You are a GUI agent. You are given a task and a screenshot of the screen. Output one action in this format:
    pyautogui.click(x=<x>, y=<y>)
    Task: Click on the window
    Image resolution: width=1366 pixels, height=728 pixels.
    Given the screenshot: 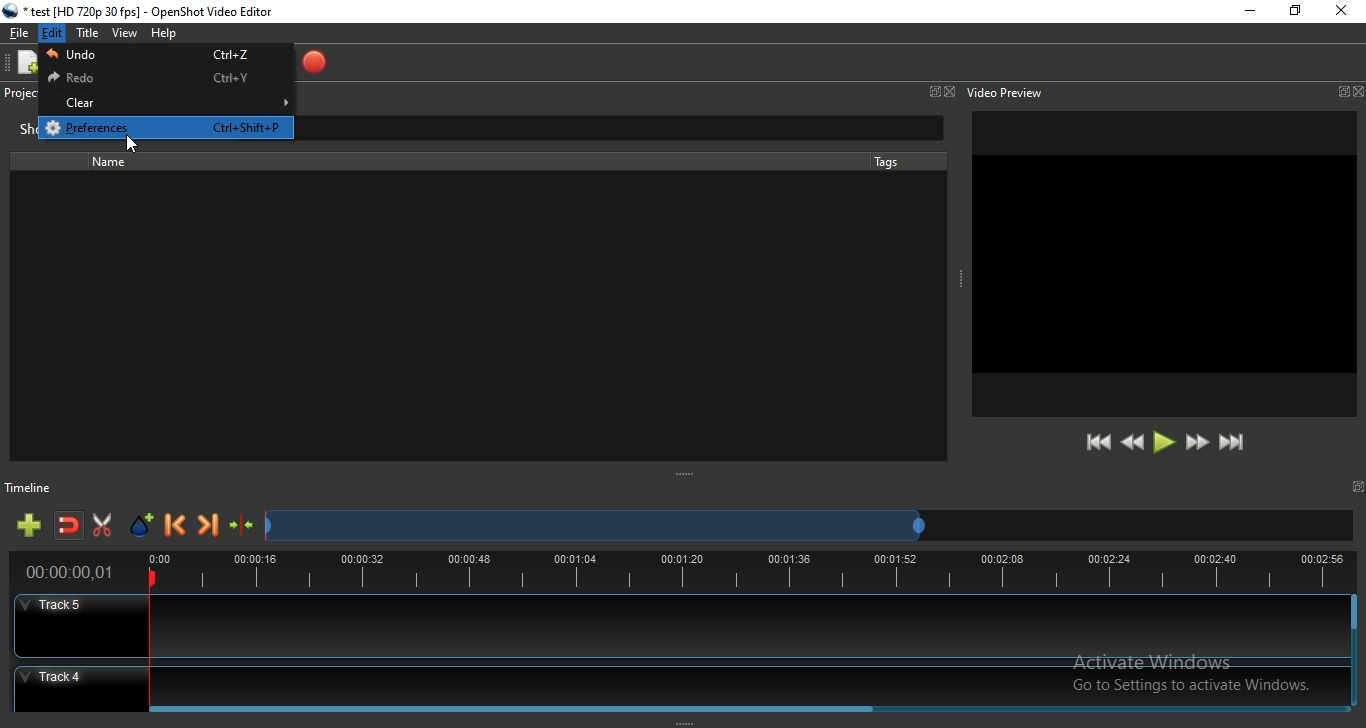 What is the action you would take?
    pyautogui.click(x=1360, y=486)
    